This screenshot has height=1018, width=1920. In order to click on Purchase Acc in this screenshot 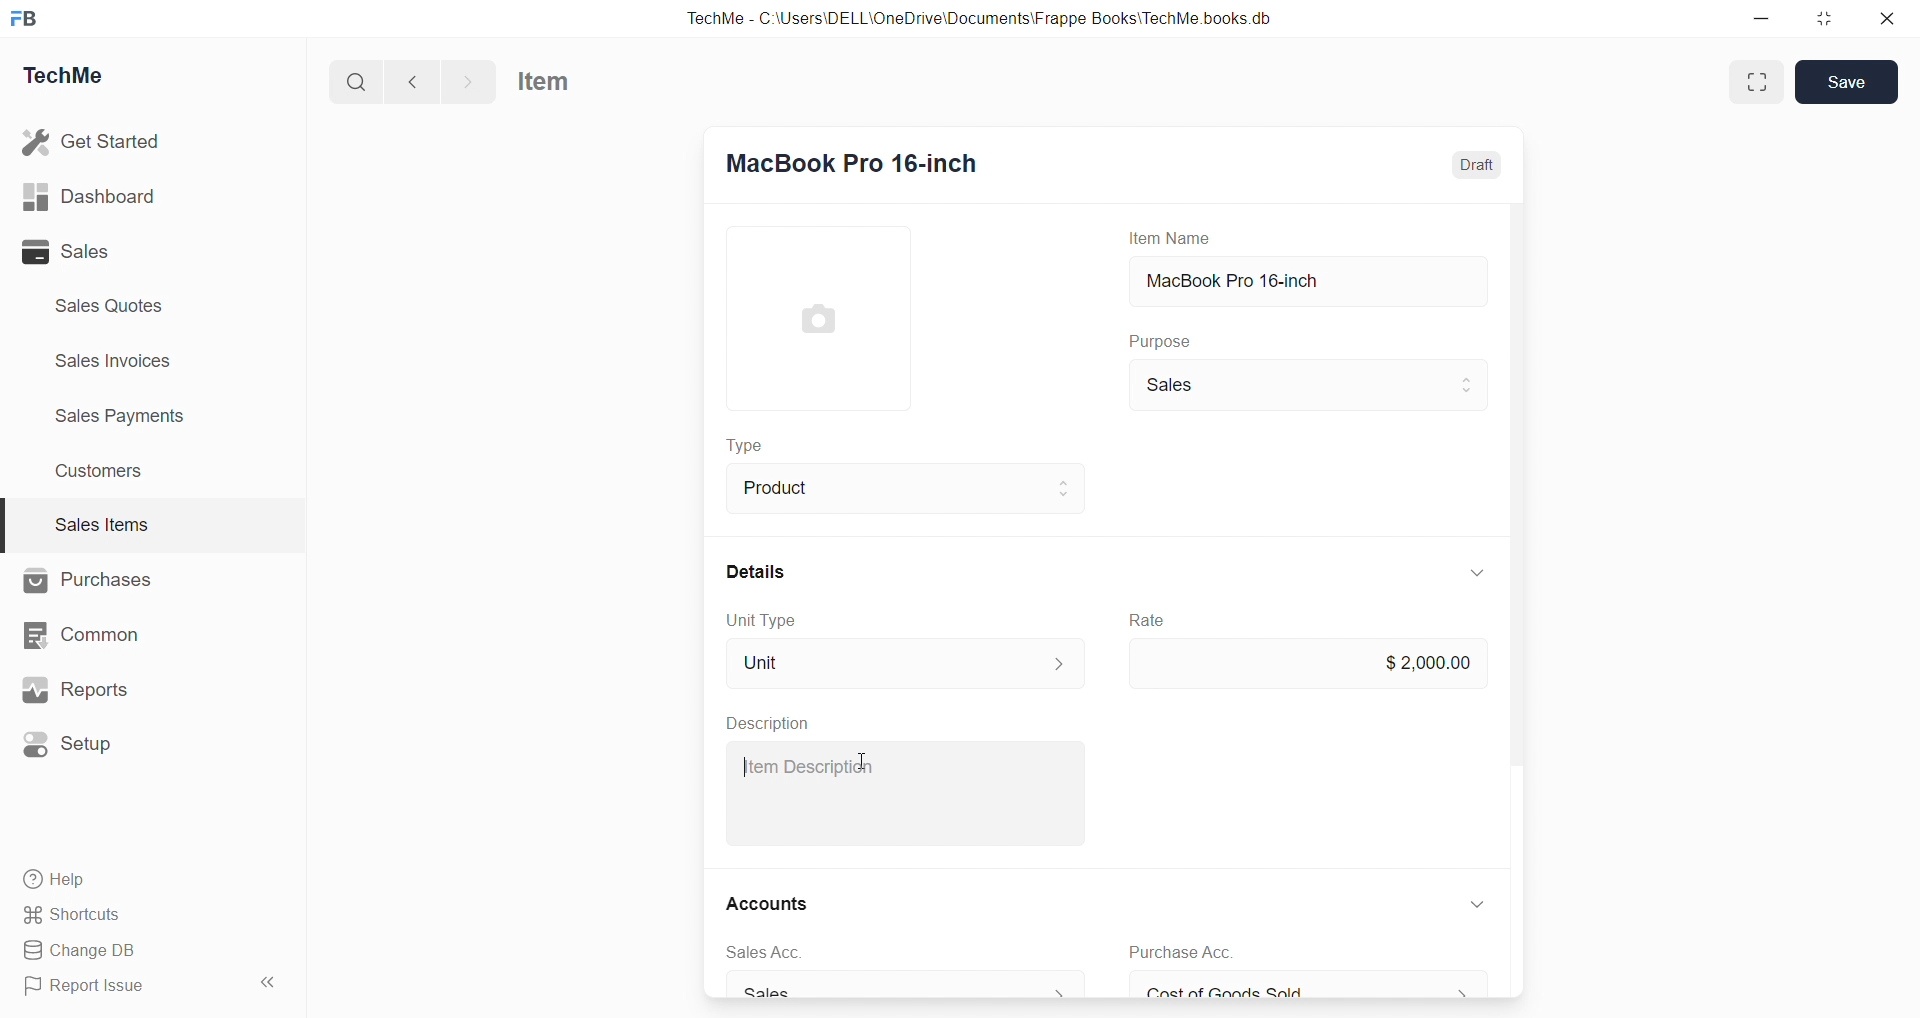, I will do `click(1181, 953)`.